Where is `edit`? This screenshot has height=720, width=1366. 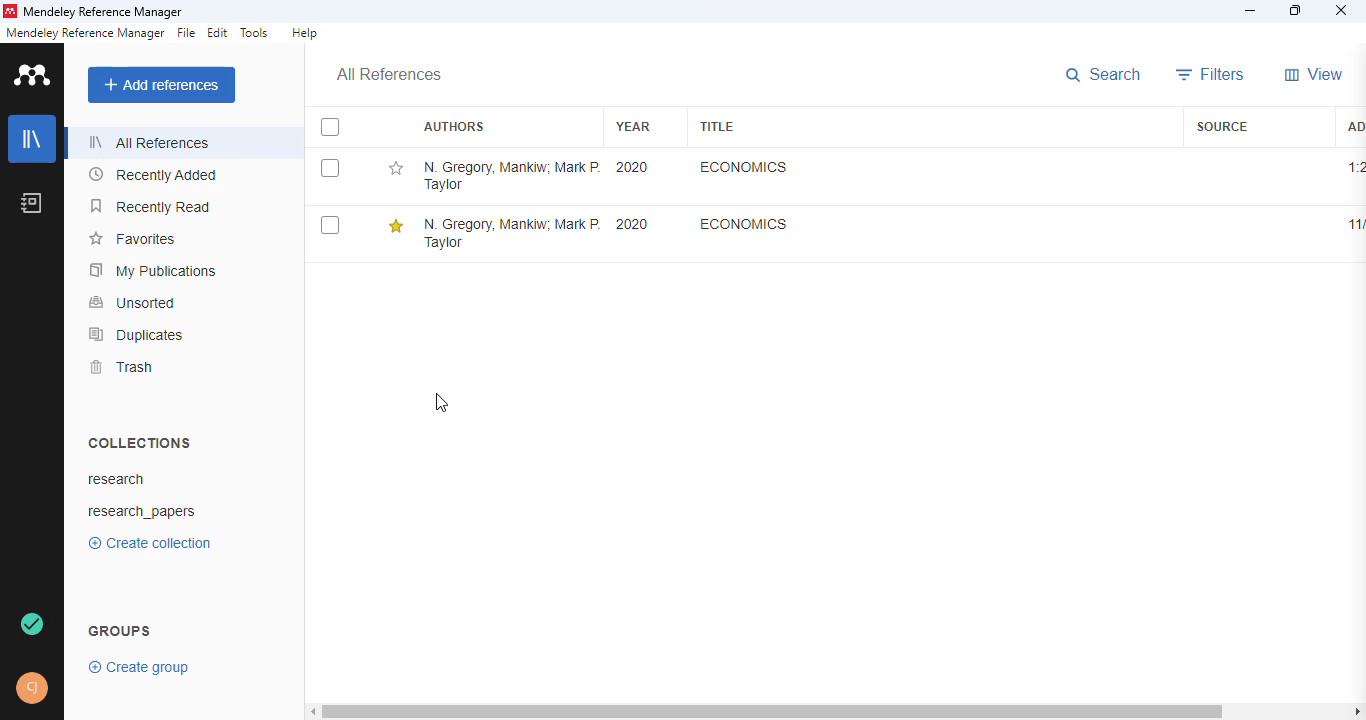
edit is located at coordinates (219, 33).